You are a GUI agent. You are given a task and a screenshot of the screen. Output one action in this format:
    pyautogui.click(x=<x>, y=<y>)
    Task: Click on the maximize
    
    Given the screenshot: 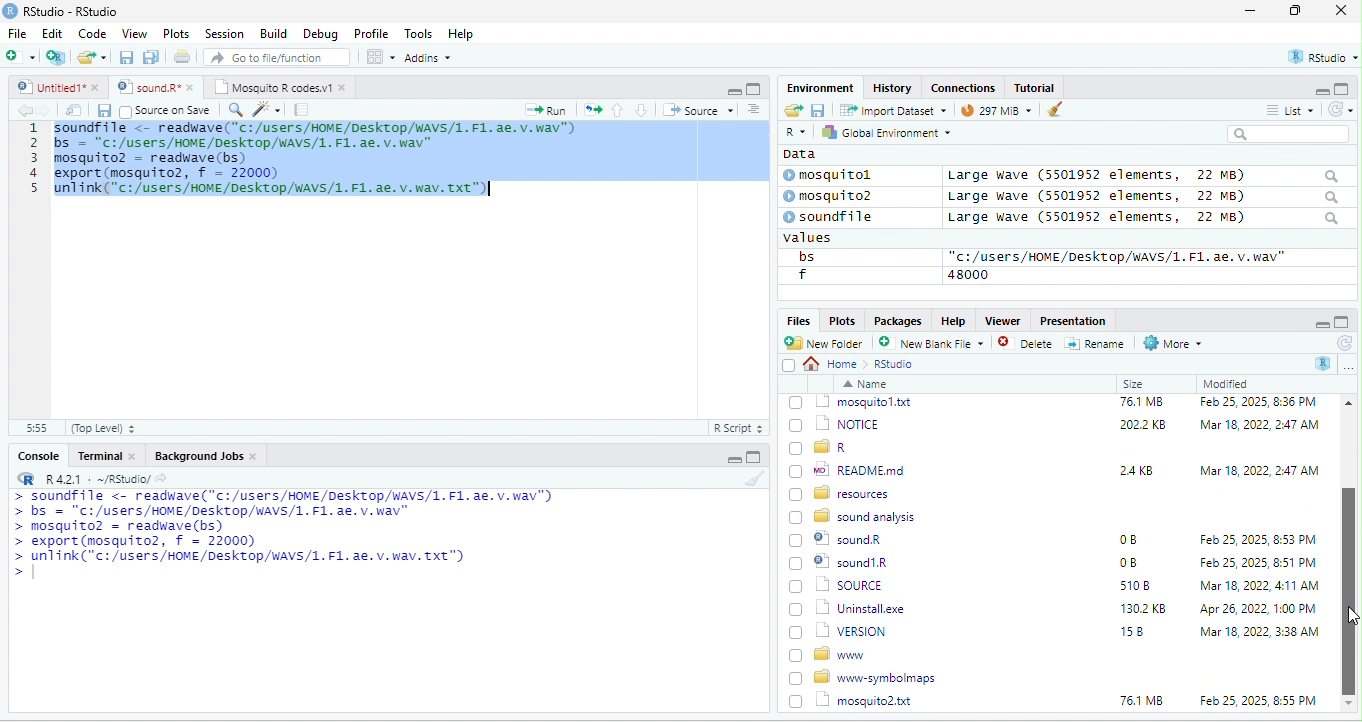 What is the action you would take?
    pyautogui.click(x=1344, y=88)
    